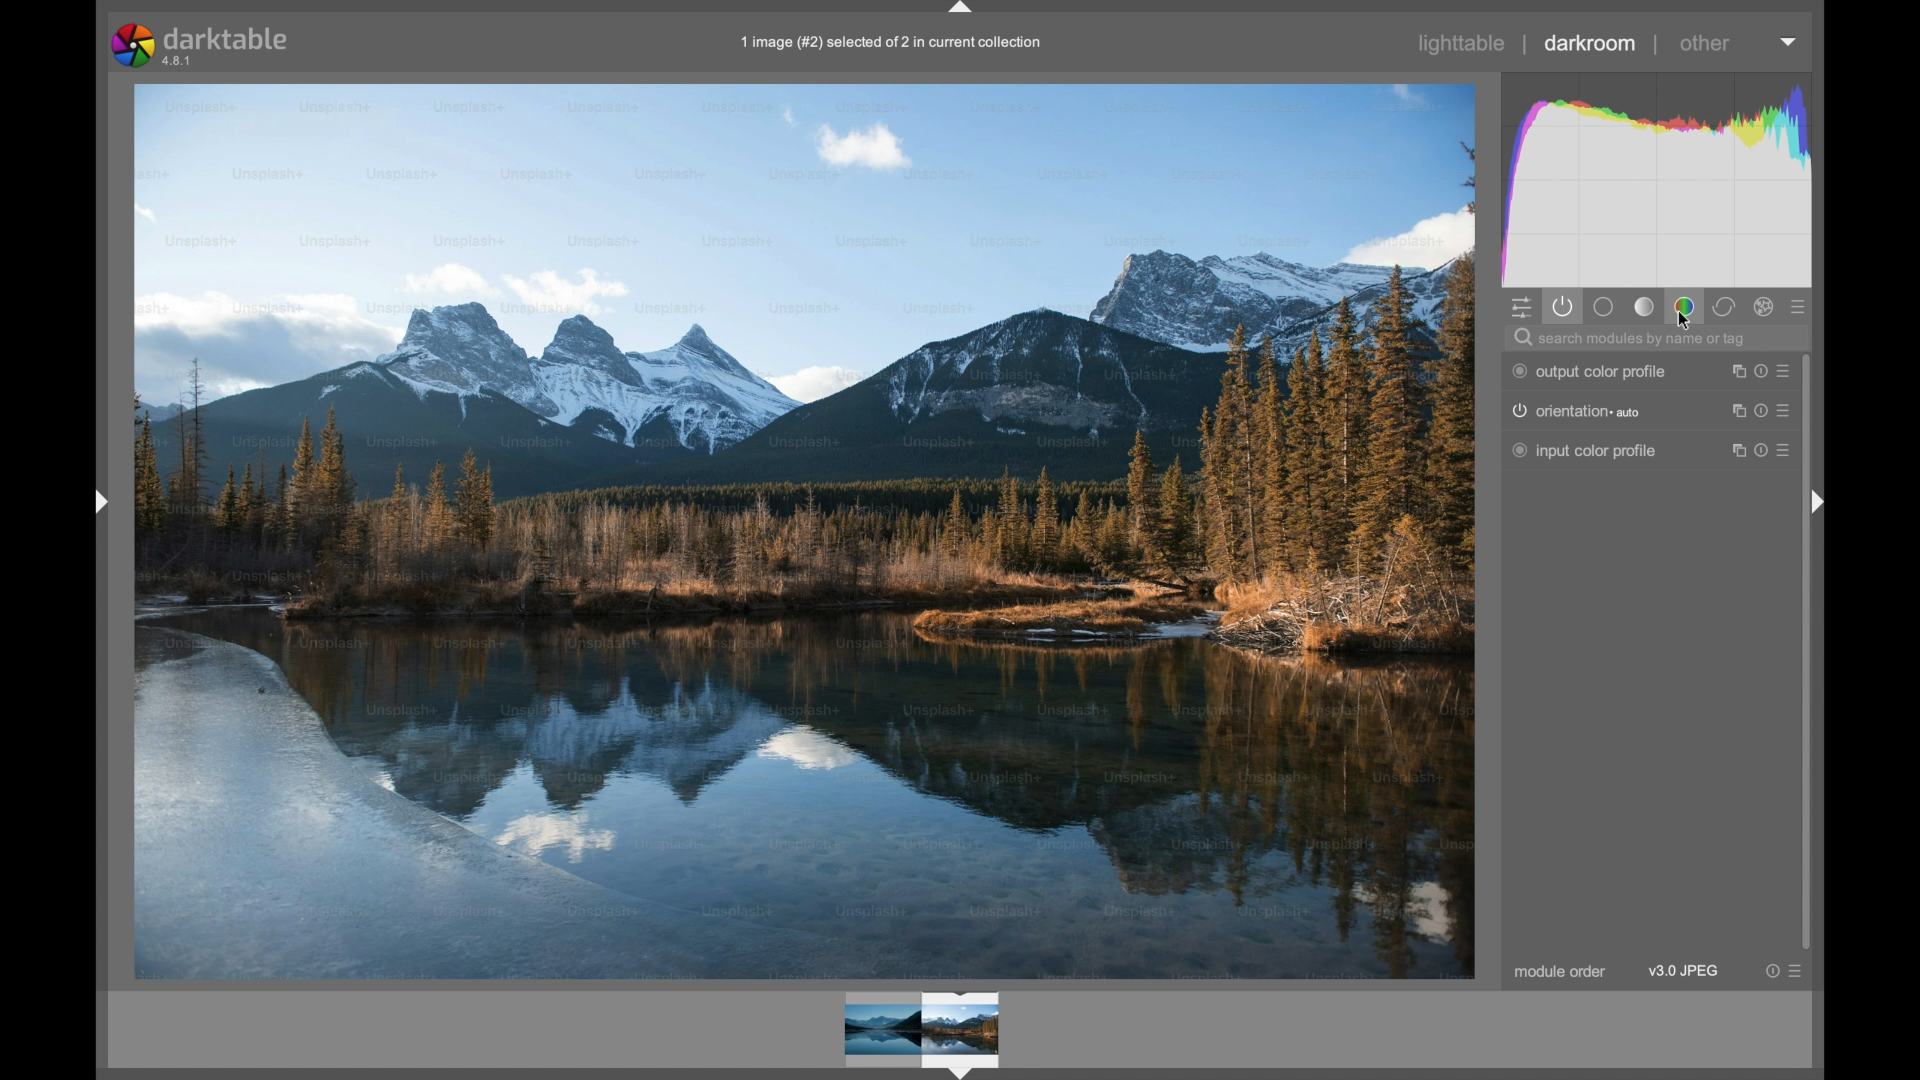 The image size is (1920, 1080). Describe the element at coordinates (804, 529) in the screenshot. I see `photo` at that location.